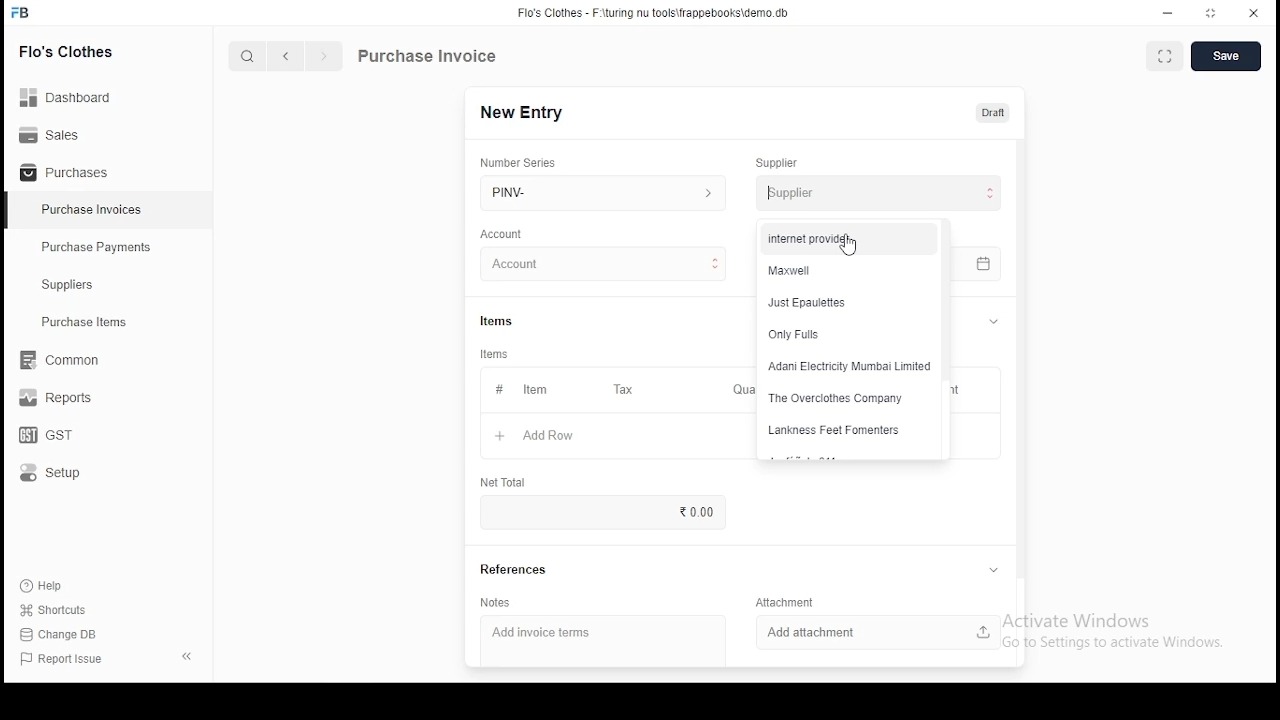 This screenshot has height=720, width=1280. What do you see at coordinates (848, 245) in the screenshot?
I see `mouse pointer` at bounding box center [848, 245].